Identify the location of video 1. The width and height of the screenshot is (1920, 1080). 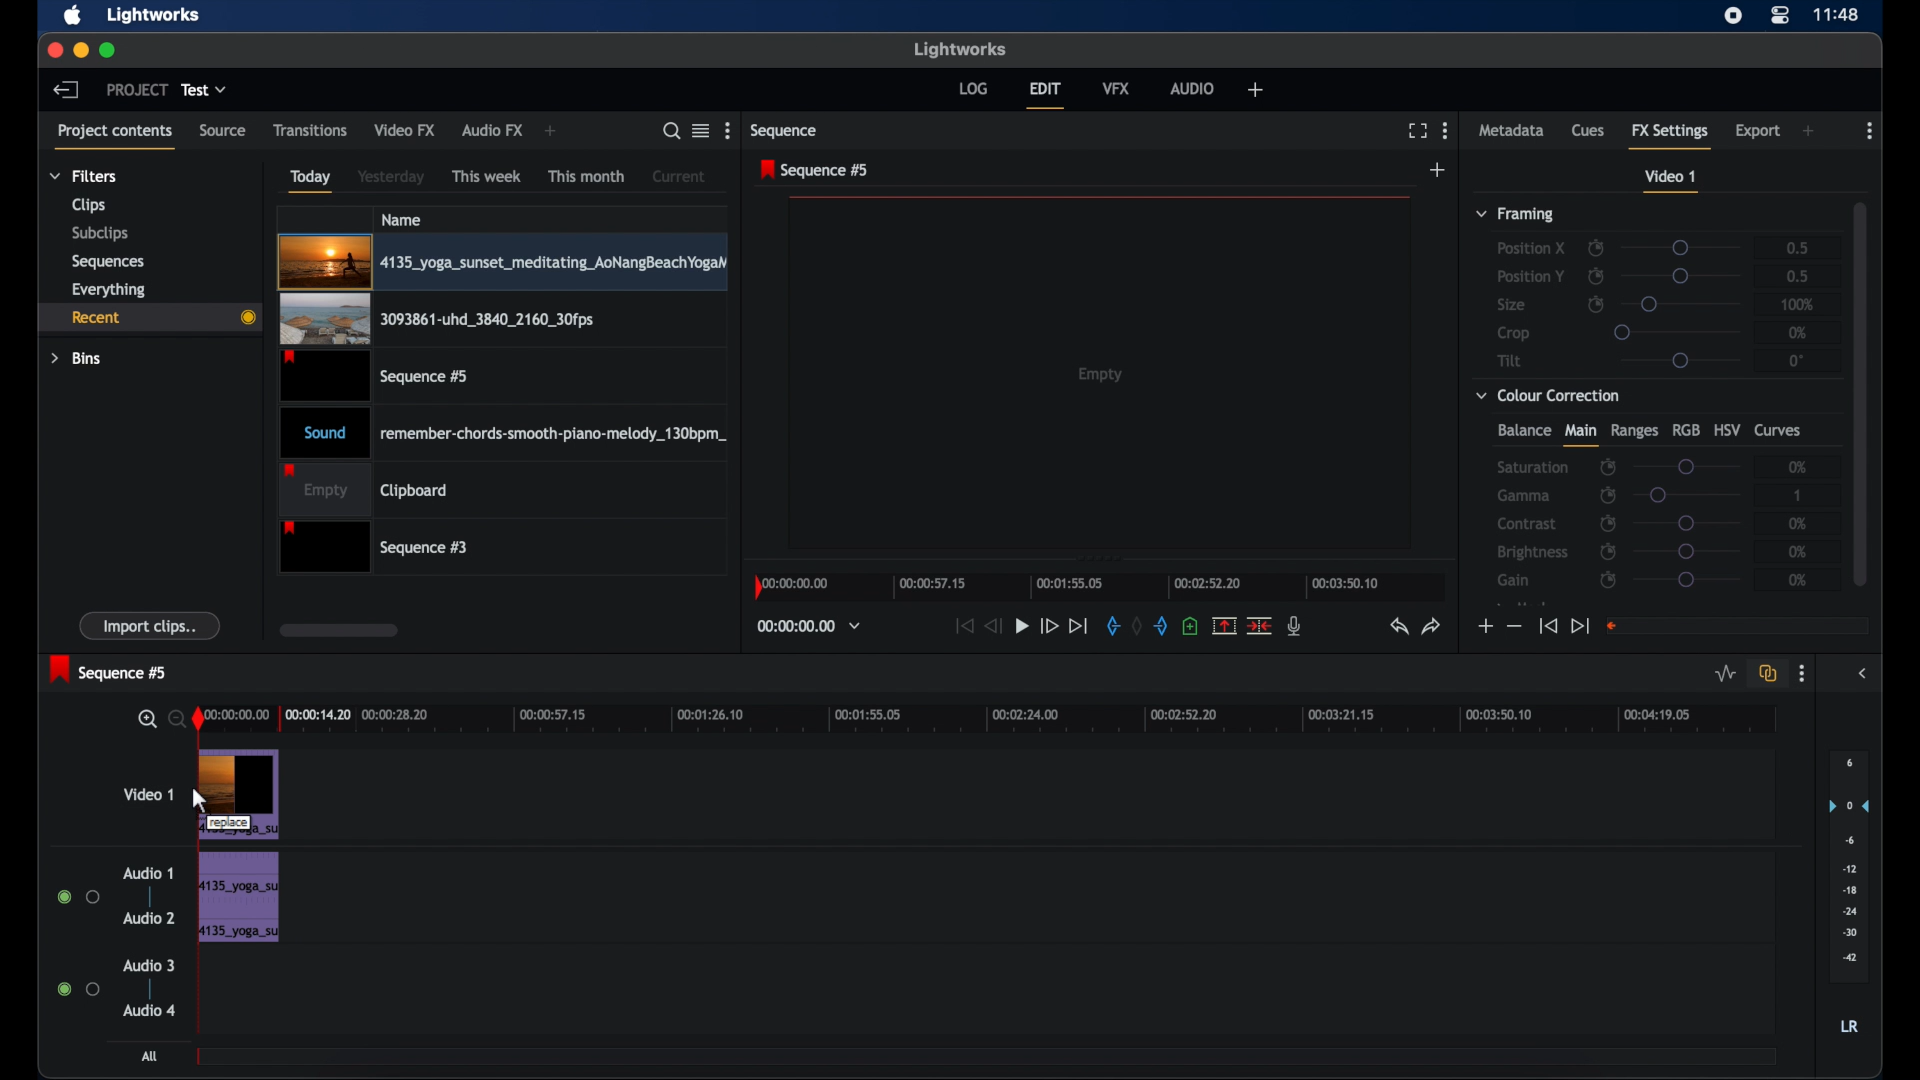
(1672, 181).